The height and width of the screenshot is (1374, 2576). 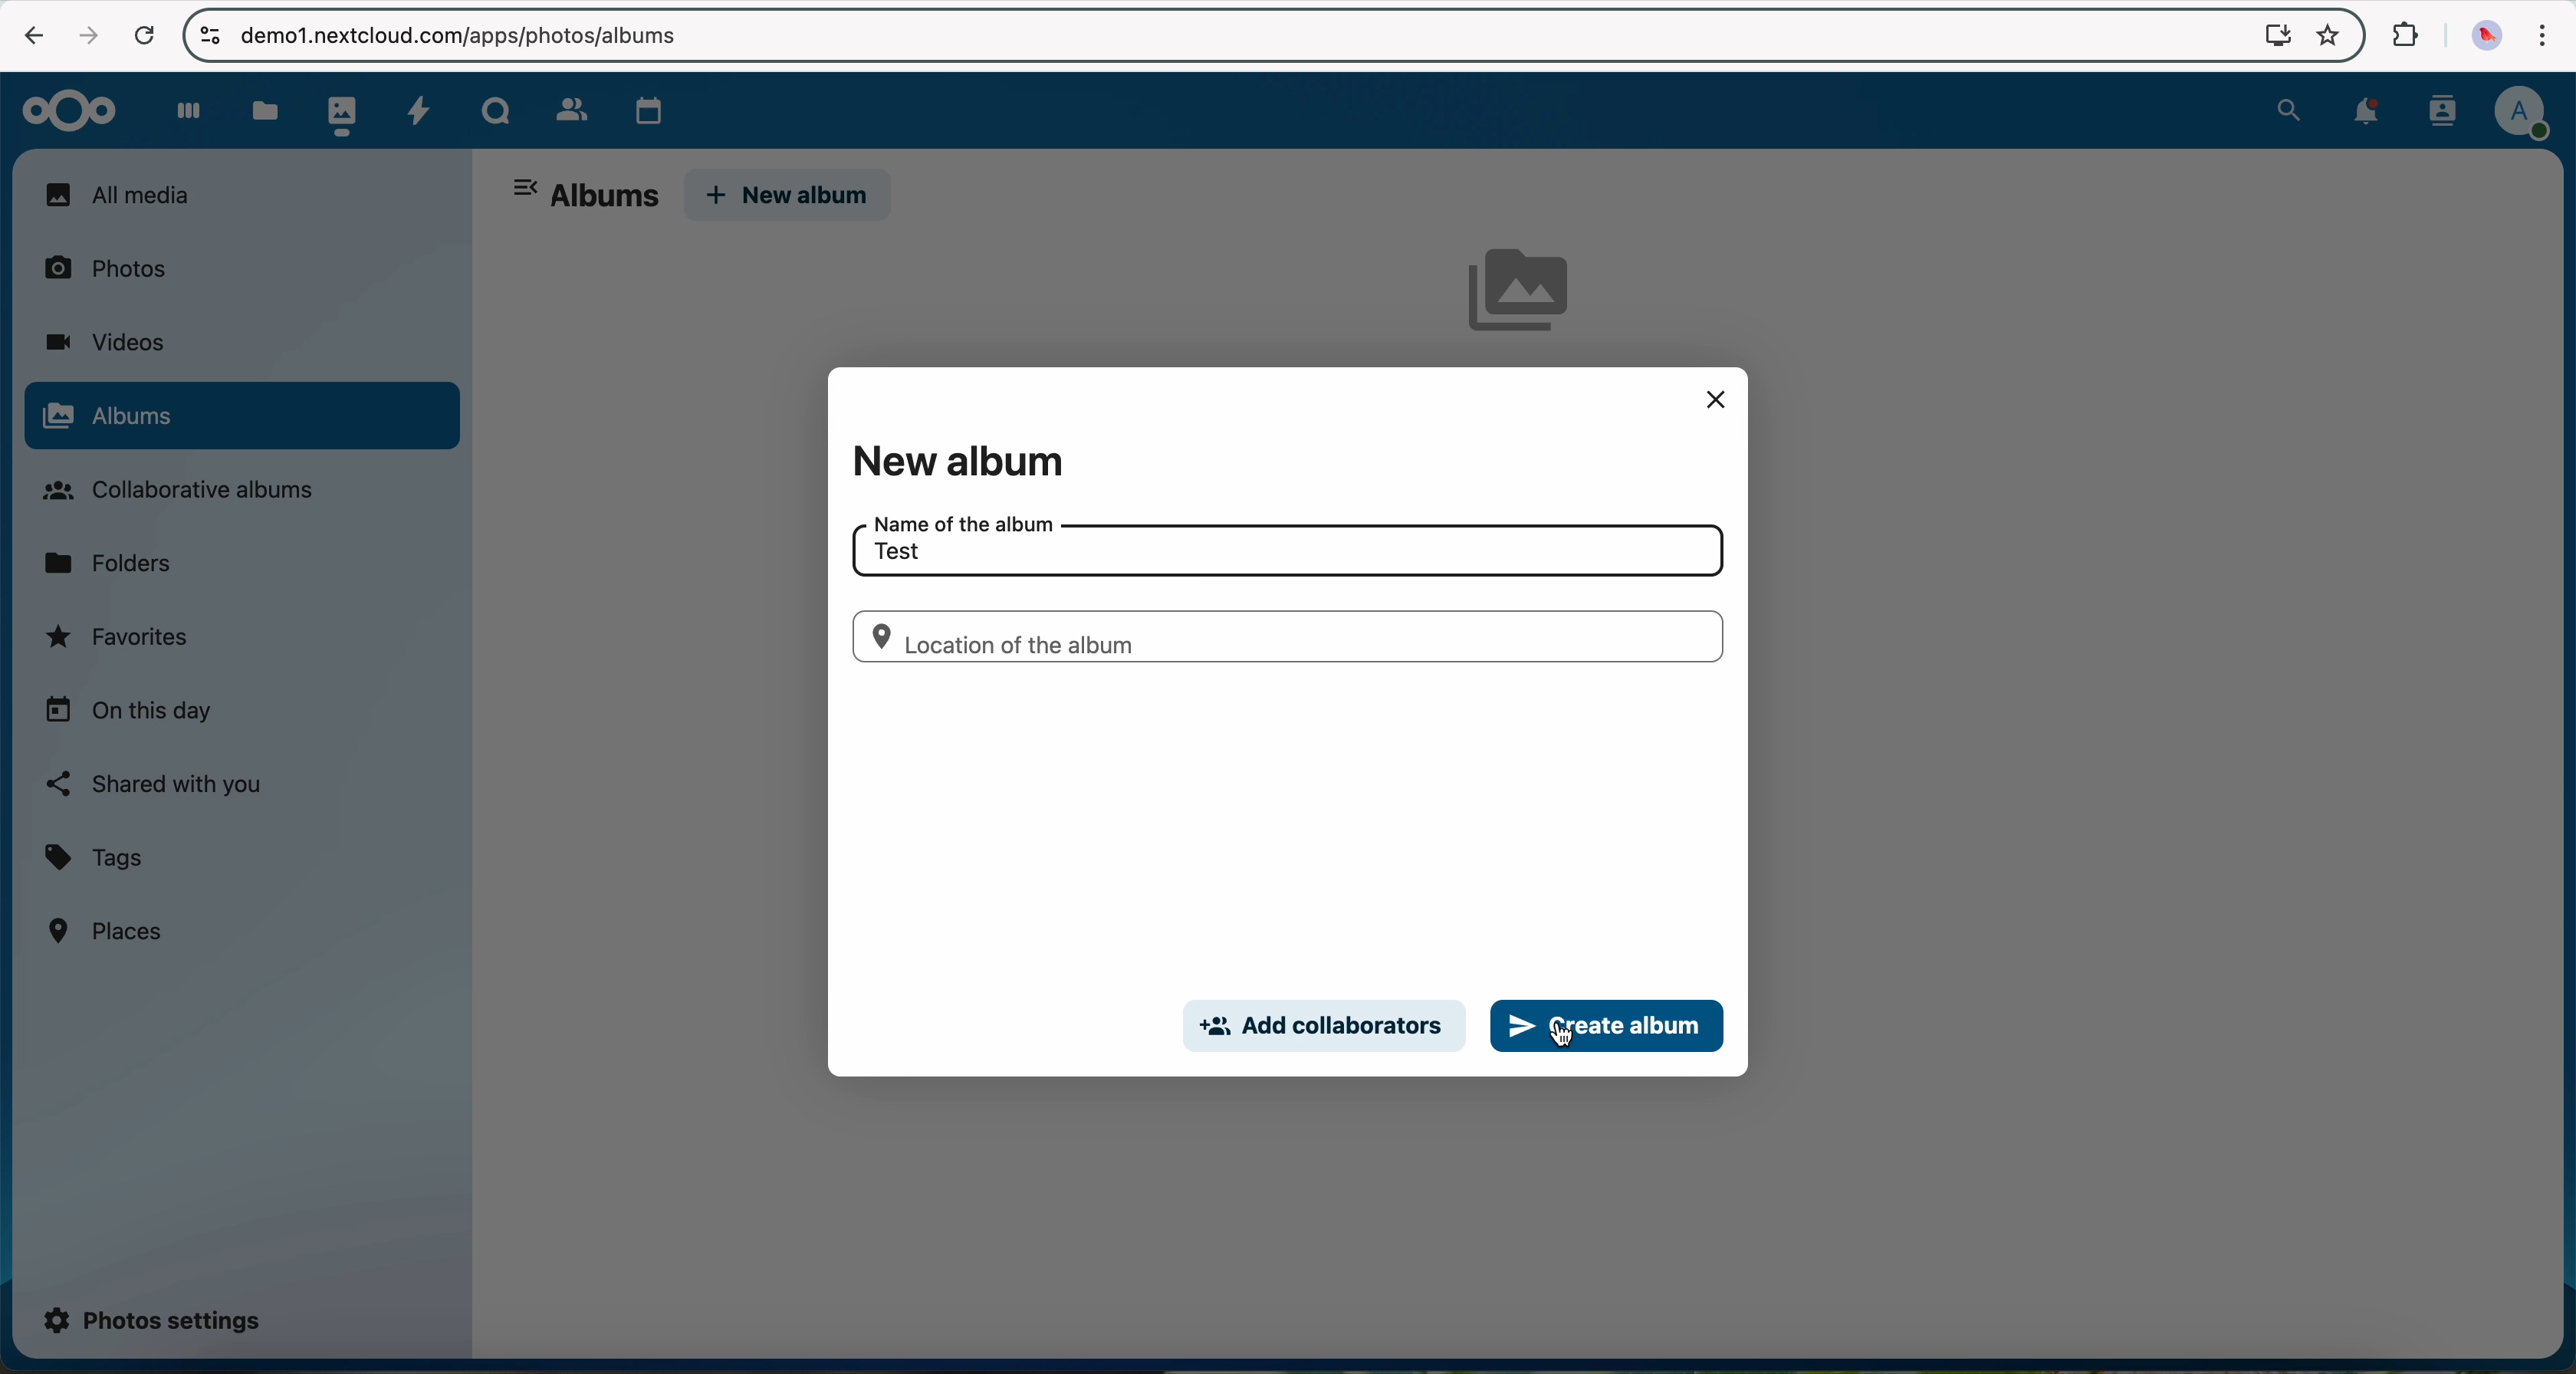 What do you see at coordinates (1322, 1028) in the screenshot?
I see `enable add collaborators` at bounding box center [1322, 1028].